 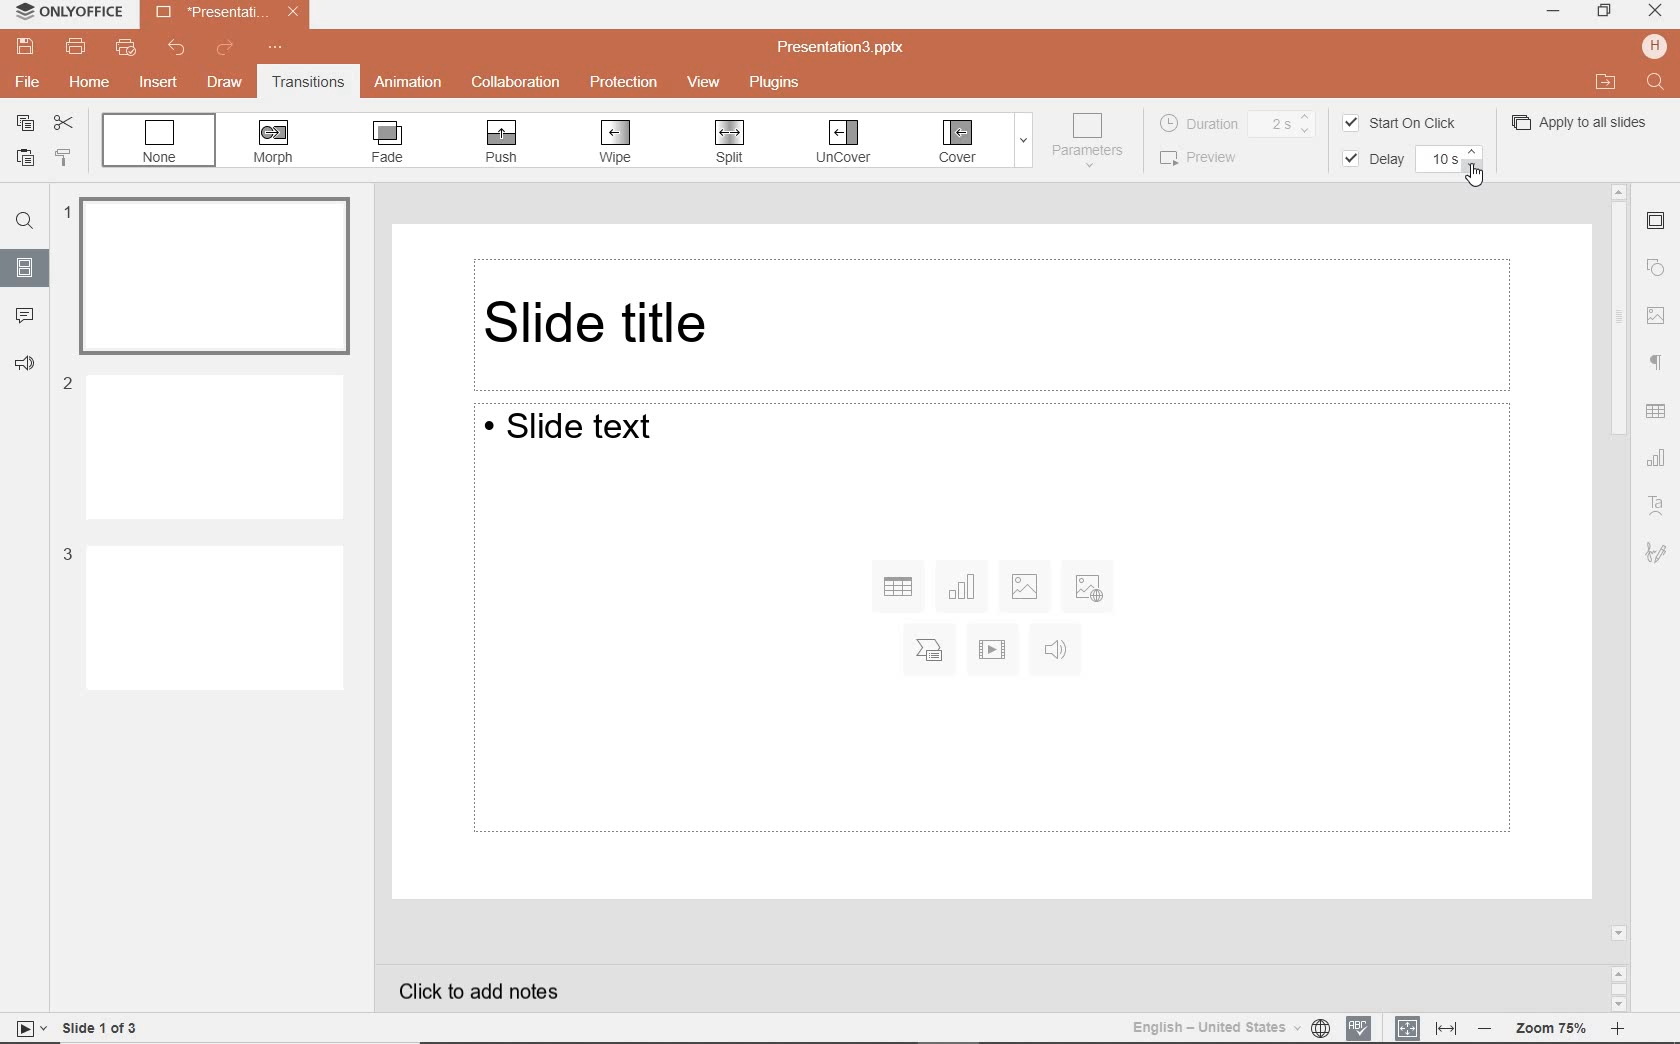 What do you see at coordinates (274, 142) in the screenshot?
I see `MORPH` at bounding box center [274, 142].